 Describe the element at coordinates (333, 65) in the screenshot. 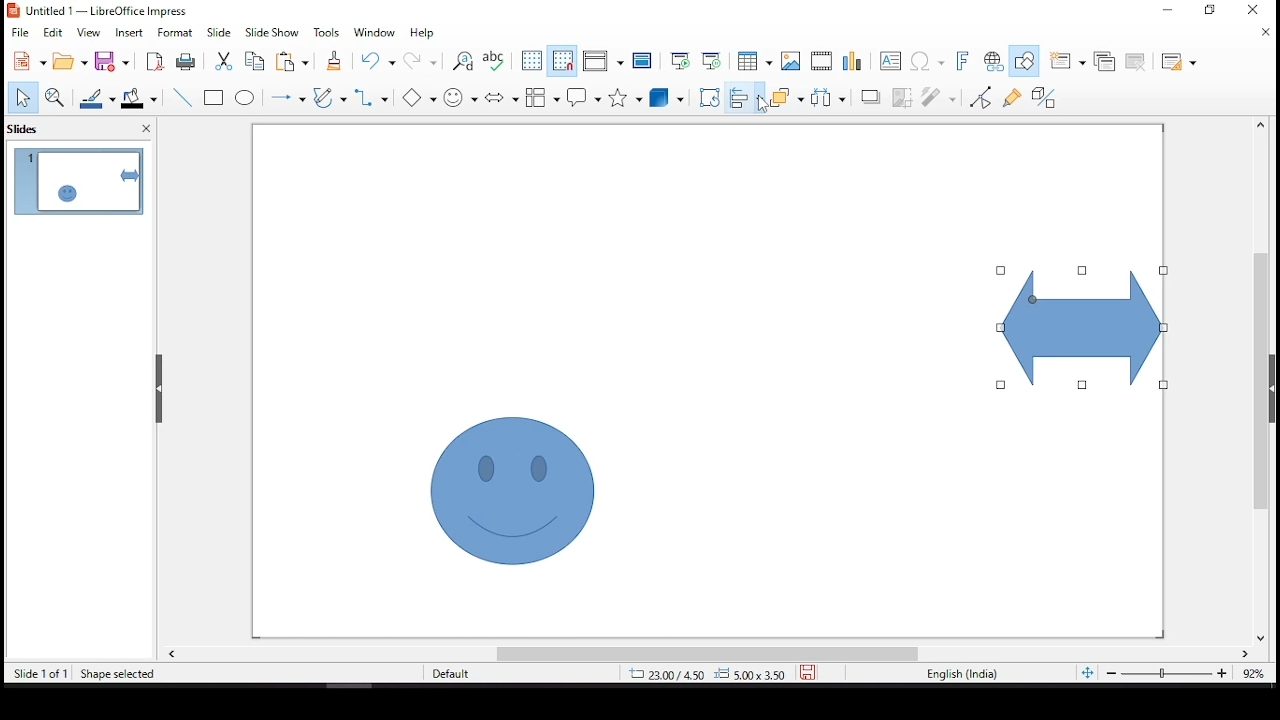

I see `clone formatting` at that location.